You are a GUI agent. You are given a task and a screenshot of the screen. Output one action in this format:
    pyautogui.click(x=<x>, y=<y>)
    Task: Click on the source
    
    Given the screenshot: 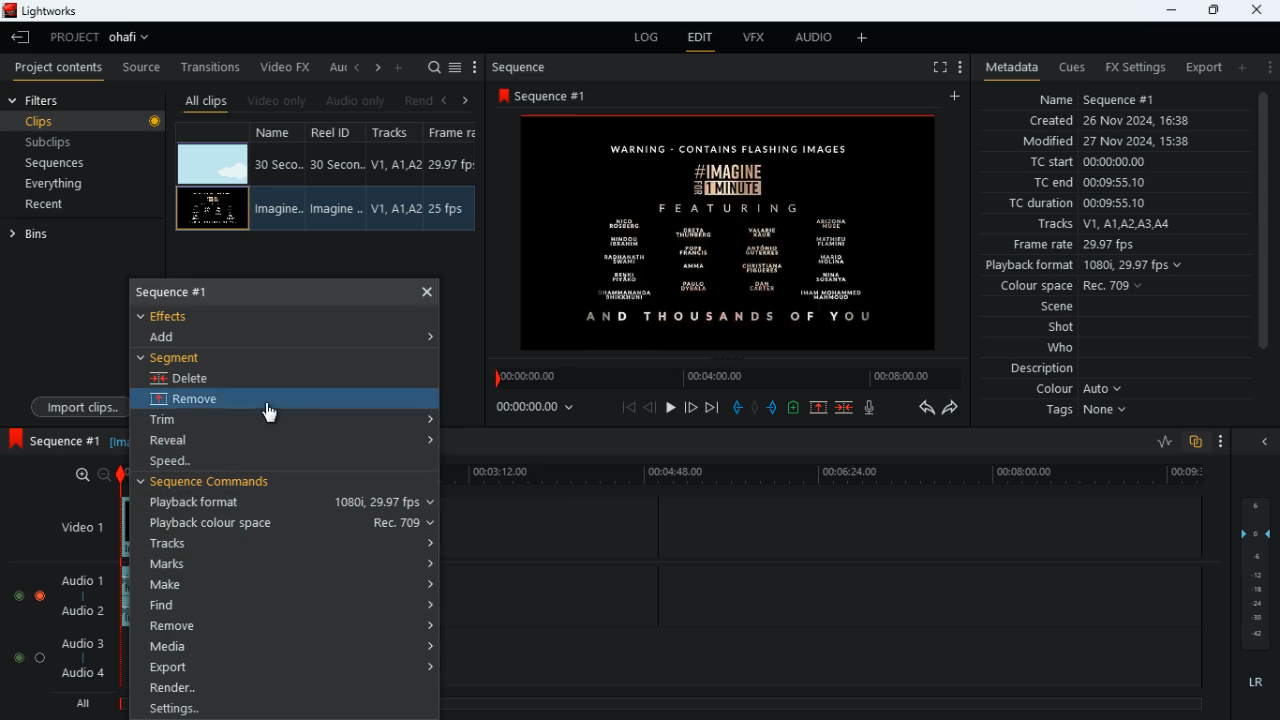 What is the action you would take?
    pyautogui.click(x=141, y=66)
    